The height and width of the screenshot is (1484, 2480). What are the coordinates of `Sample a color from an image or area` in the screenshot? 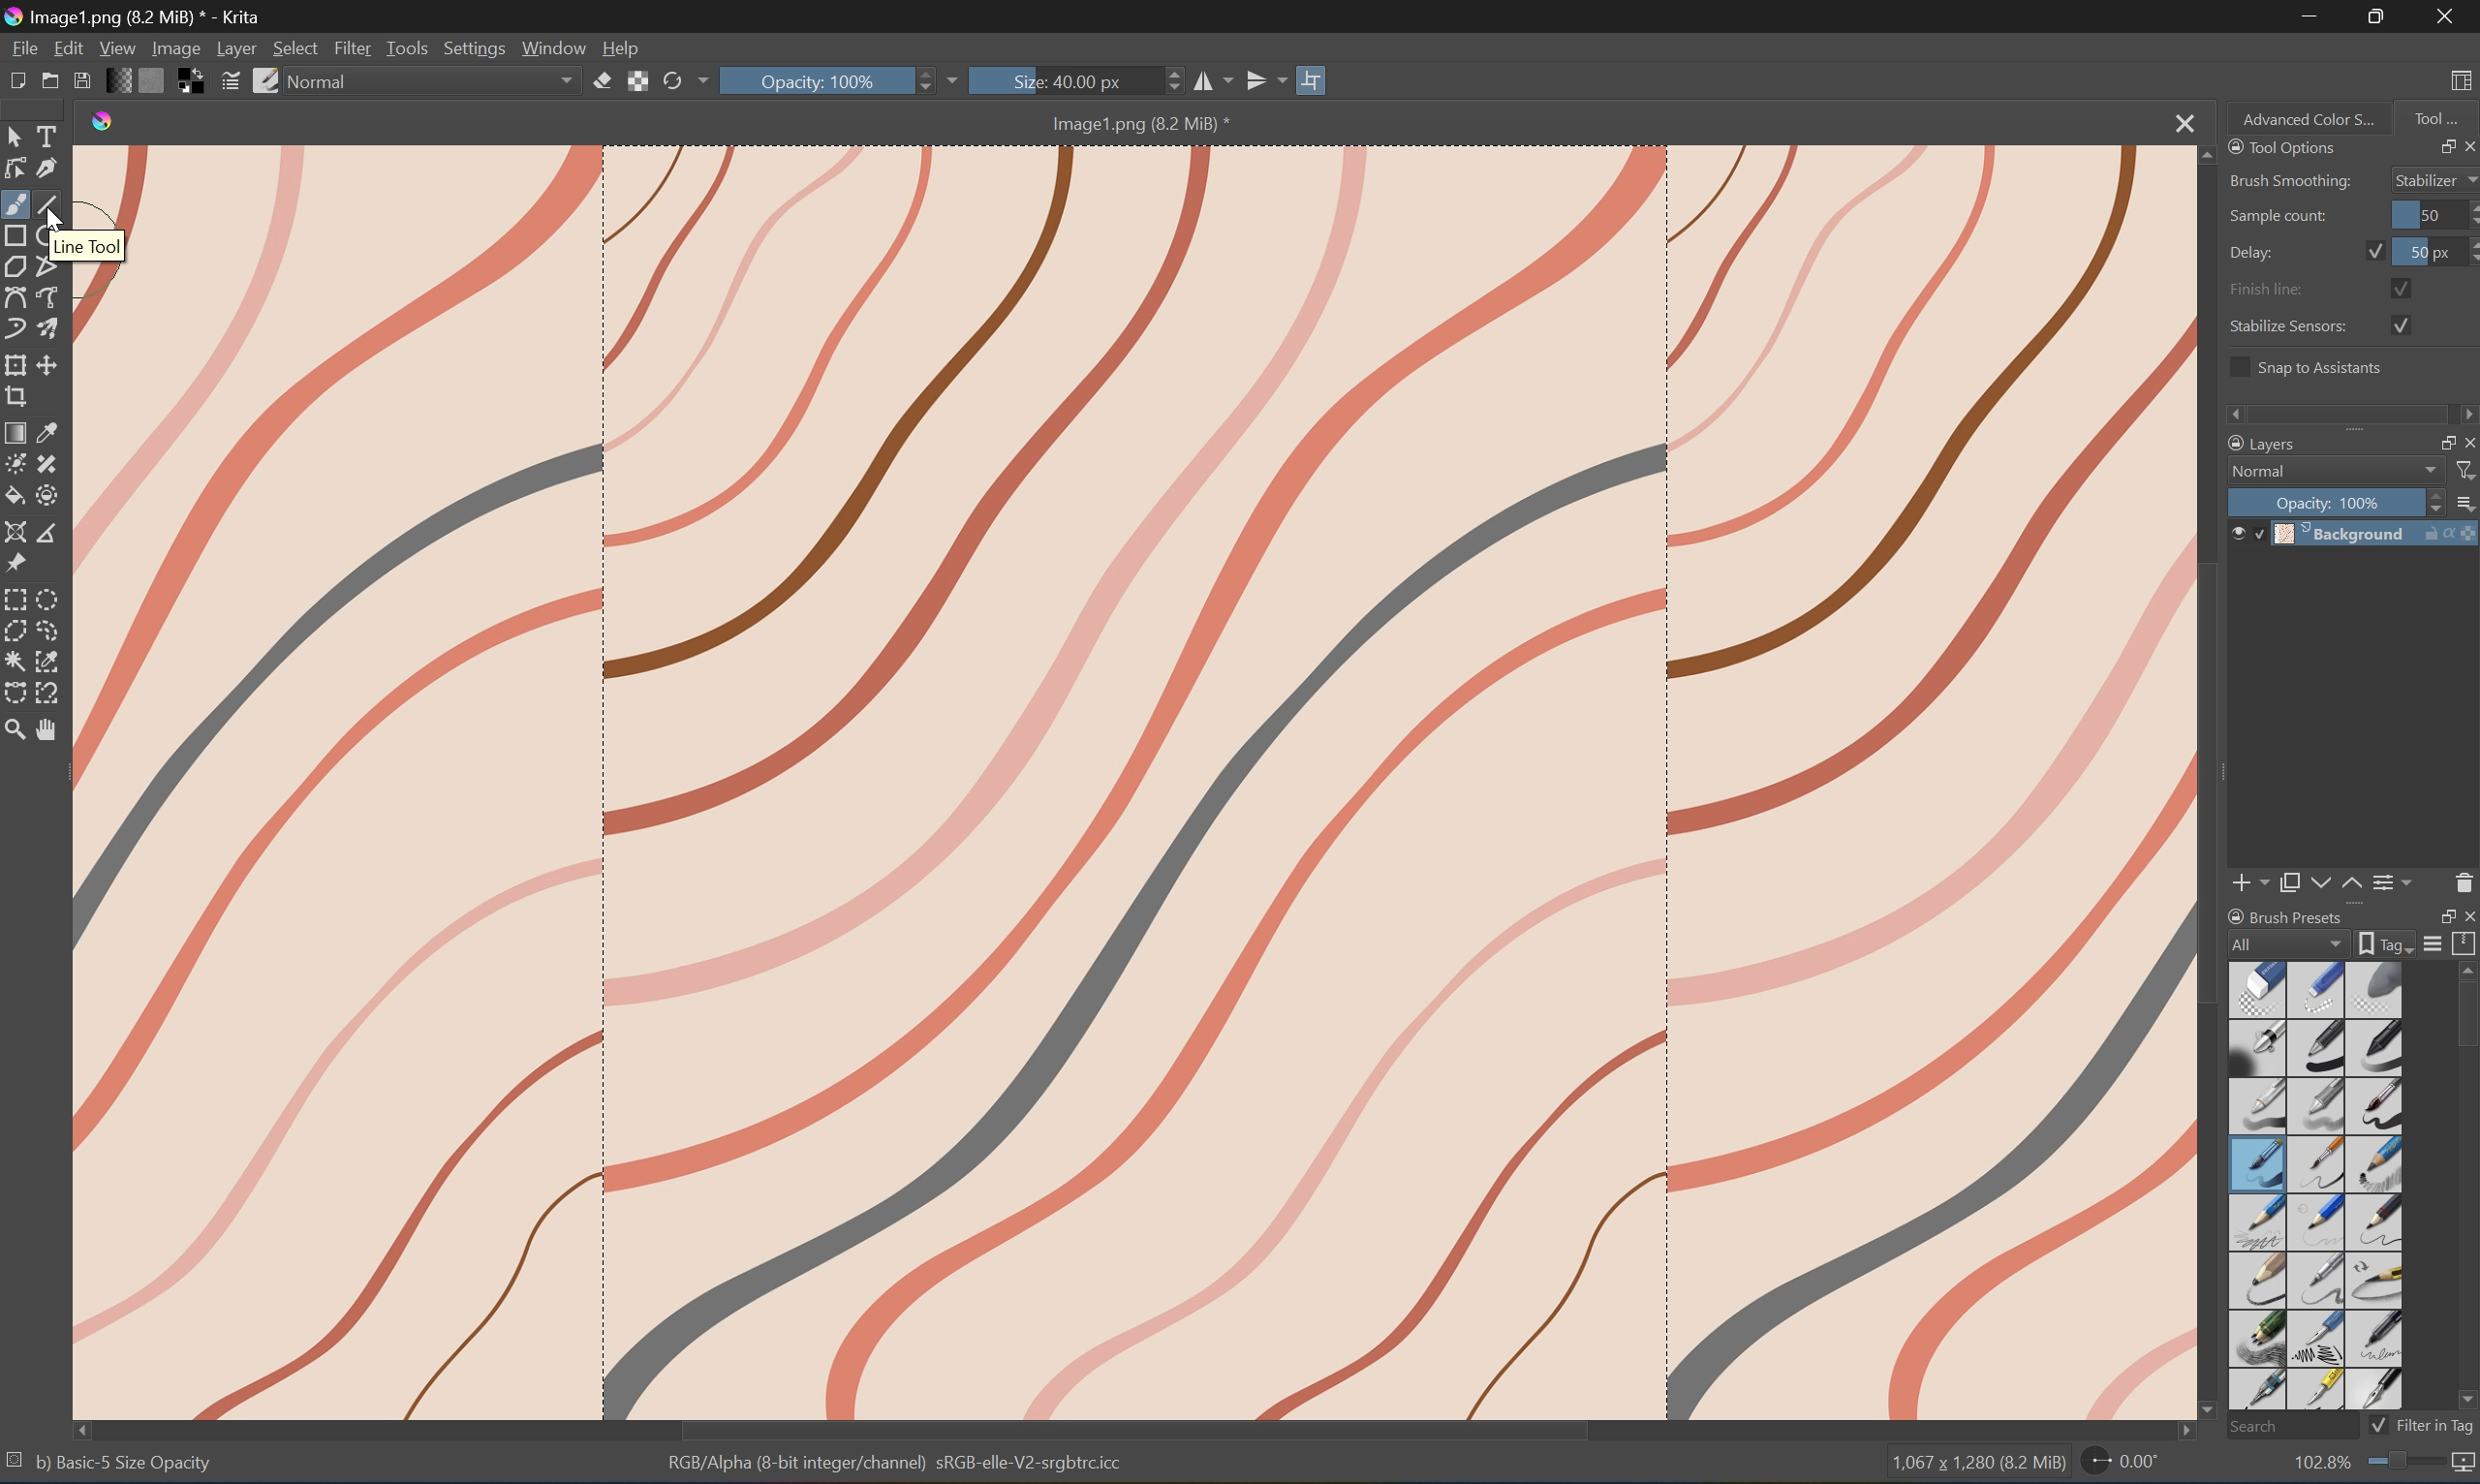 It's located at (50, 429).